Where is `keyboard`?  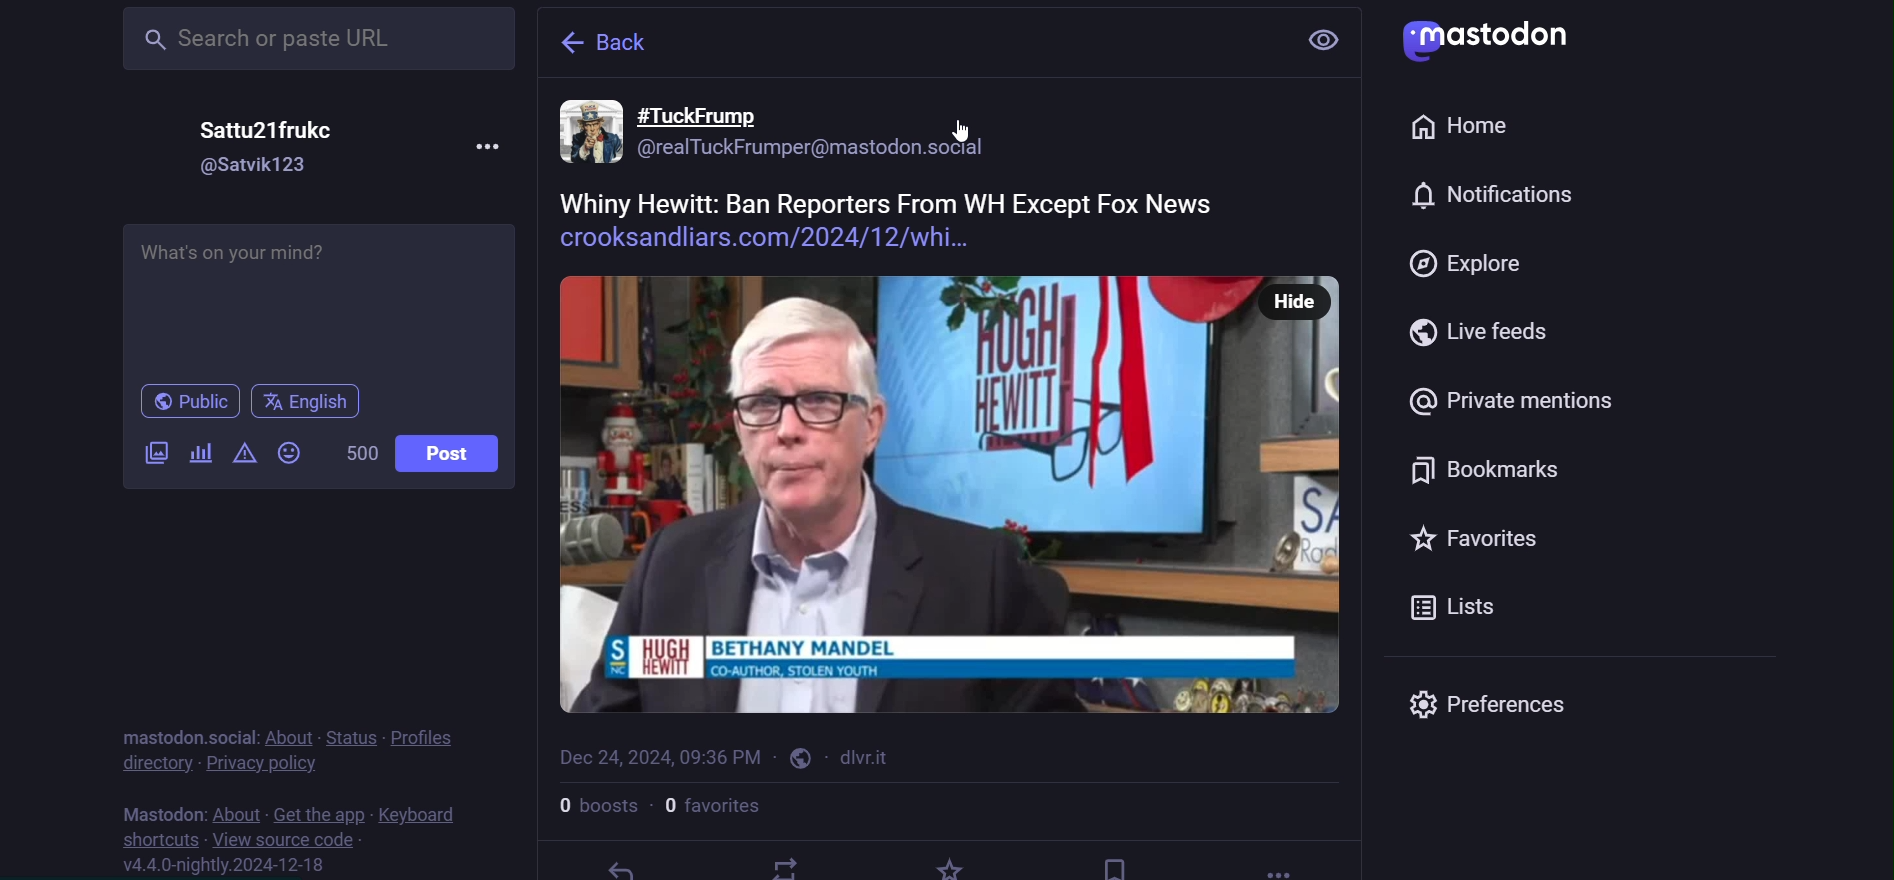 keyboard is located at coordinates (423, 815).